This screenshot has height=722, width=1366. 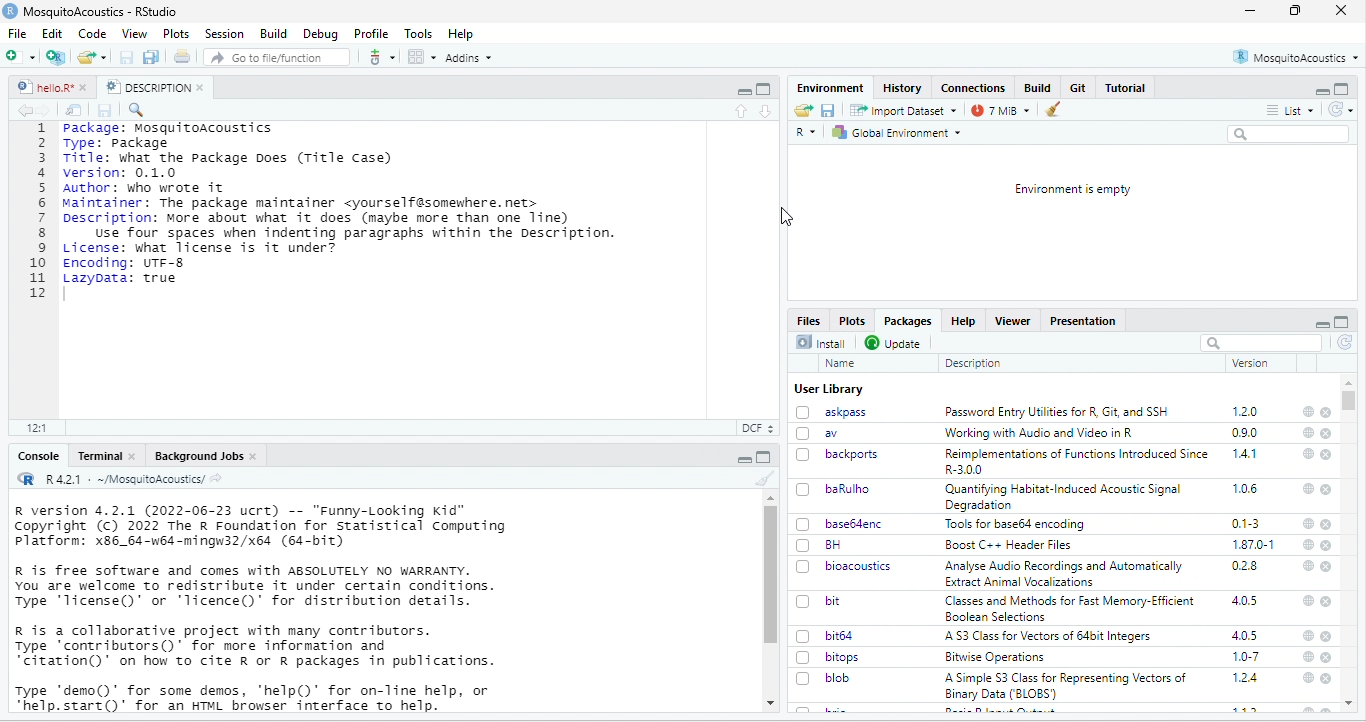 What do you see at coordinates (1309, 411) in the screenshot?
I see `help` at bounding box center [1309, 411].